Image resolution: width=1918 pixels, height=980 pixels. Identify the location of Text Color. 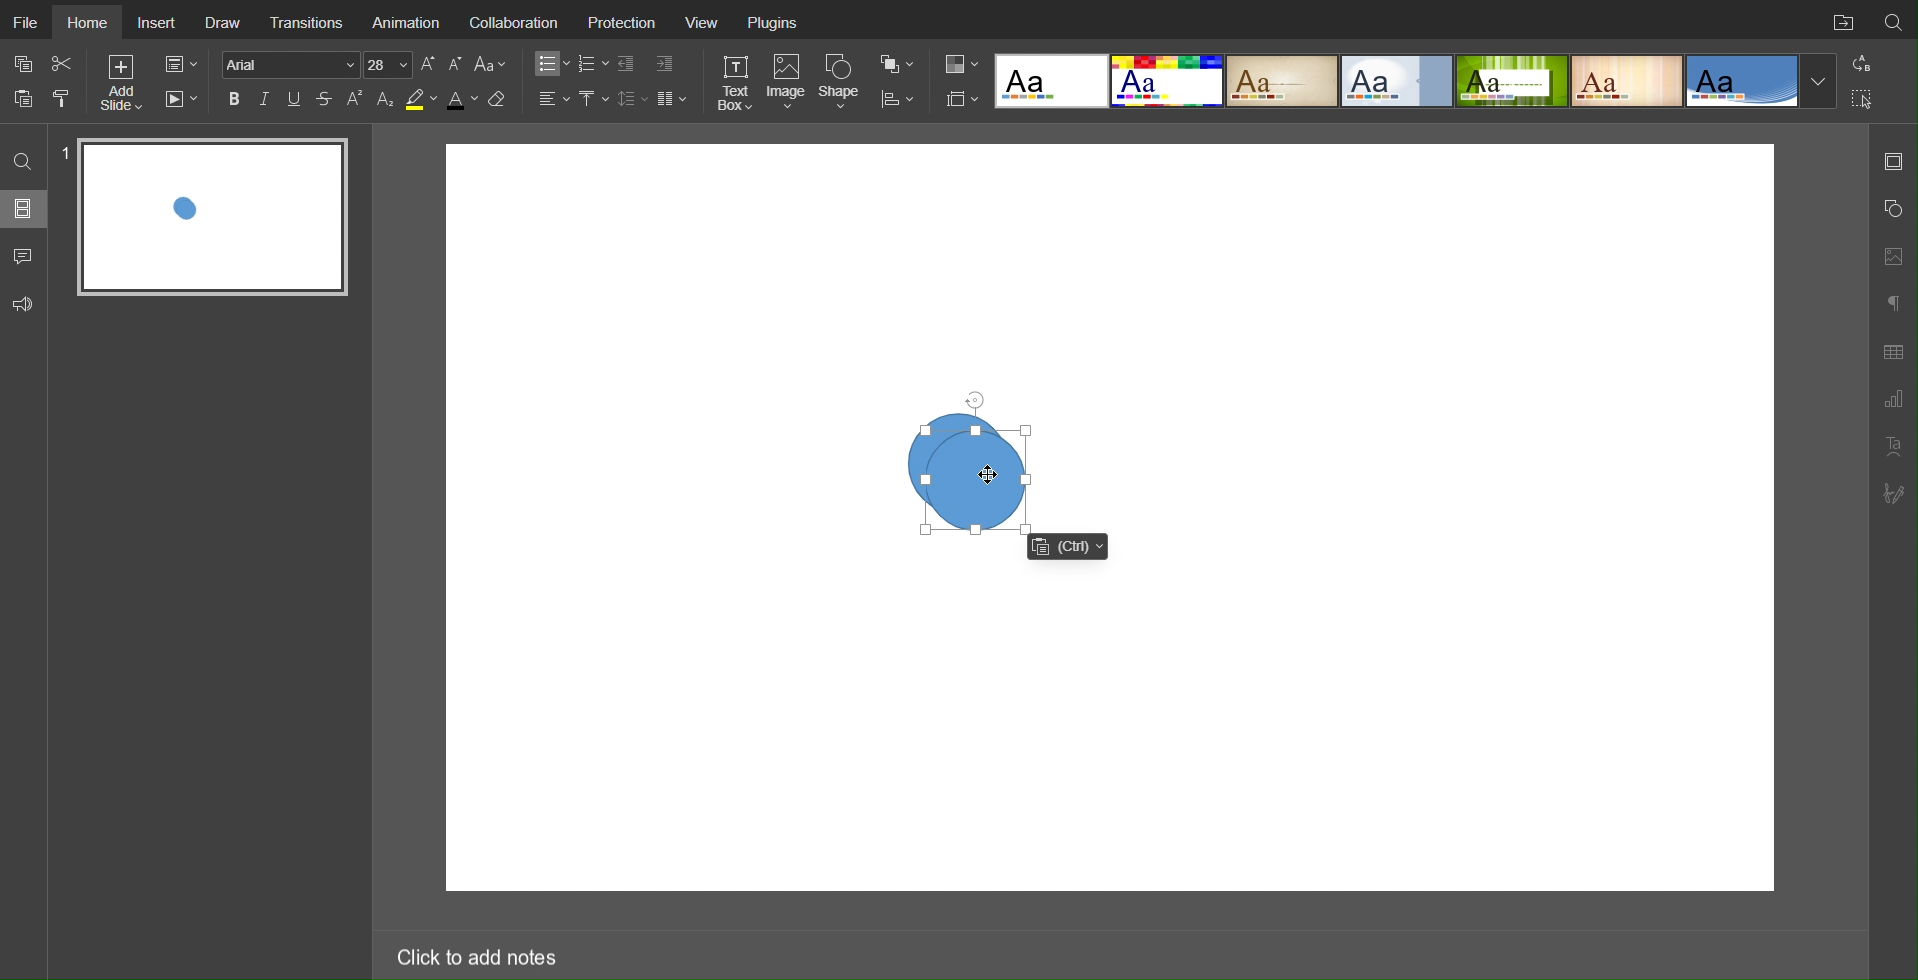
(461, 100).